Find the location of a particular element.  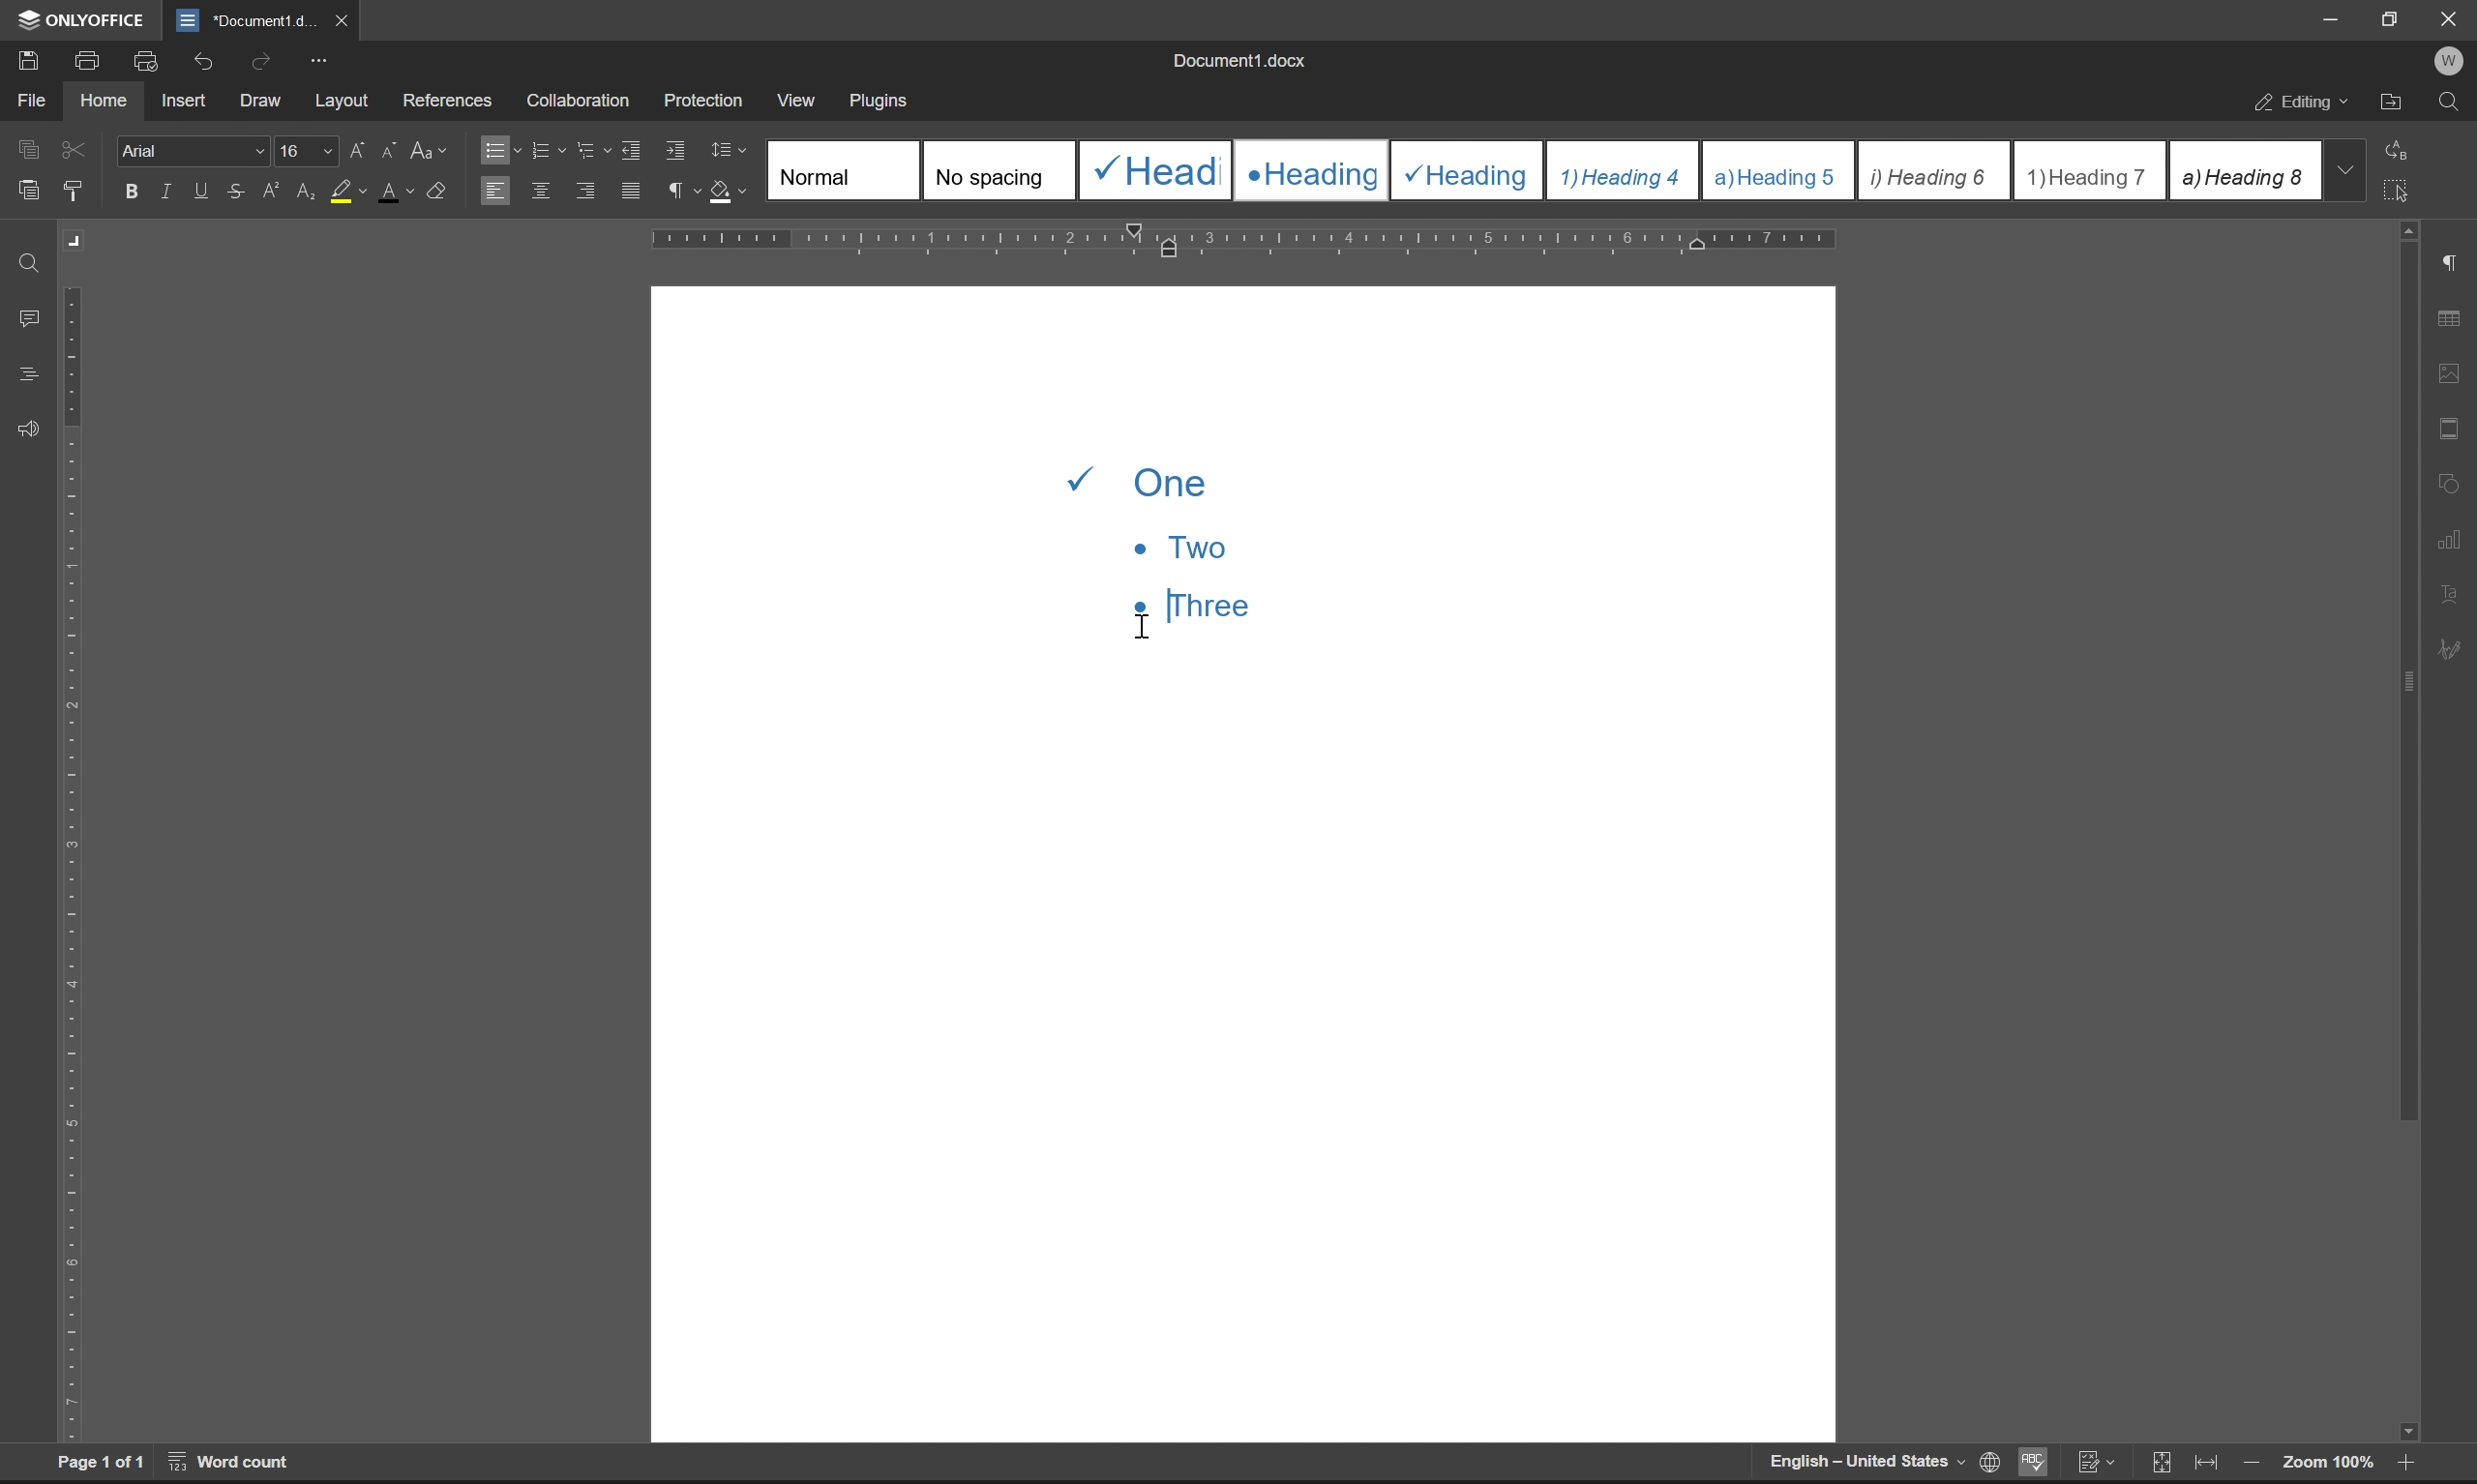

drop down is located at coordinates (2344, 169).